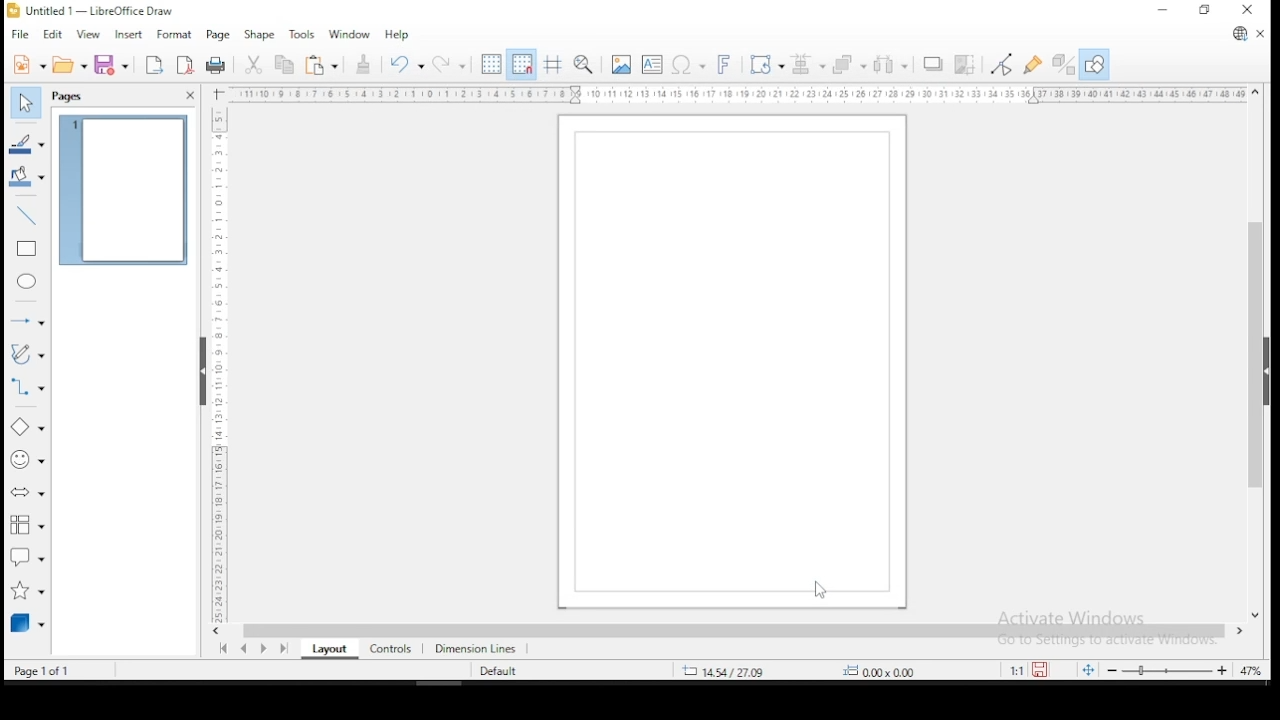 The width and height of the screenshot is (1280, 720). Describe the element at coordinates (282, 67) in the screenshot. I see `copy` at that location.